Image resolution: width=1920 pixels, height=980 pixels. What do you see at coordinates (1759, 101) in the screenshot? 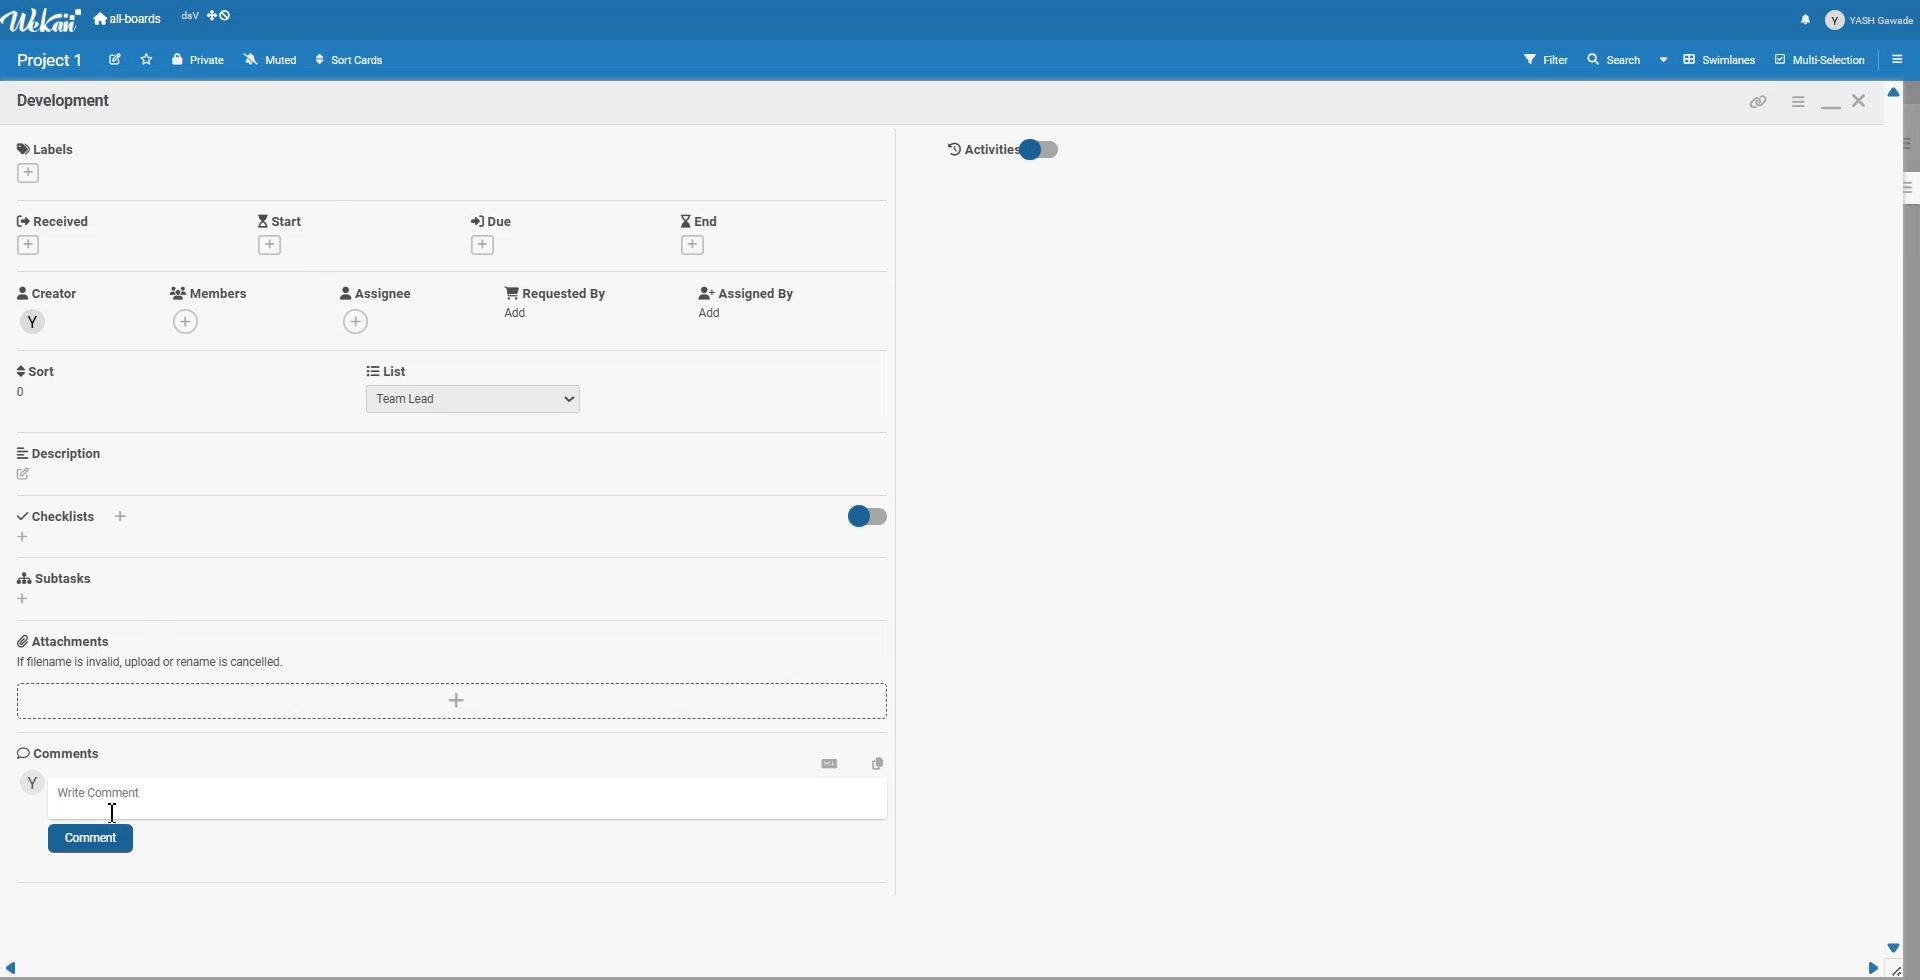
I see `Copy card link` at bounding box center [1759, 101].